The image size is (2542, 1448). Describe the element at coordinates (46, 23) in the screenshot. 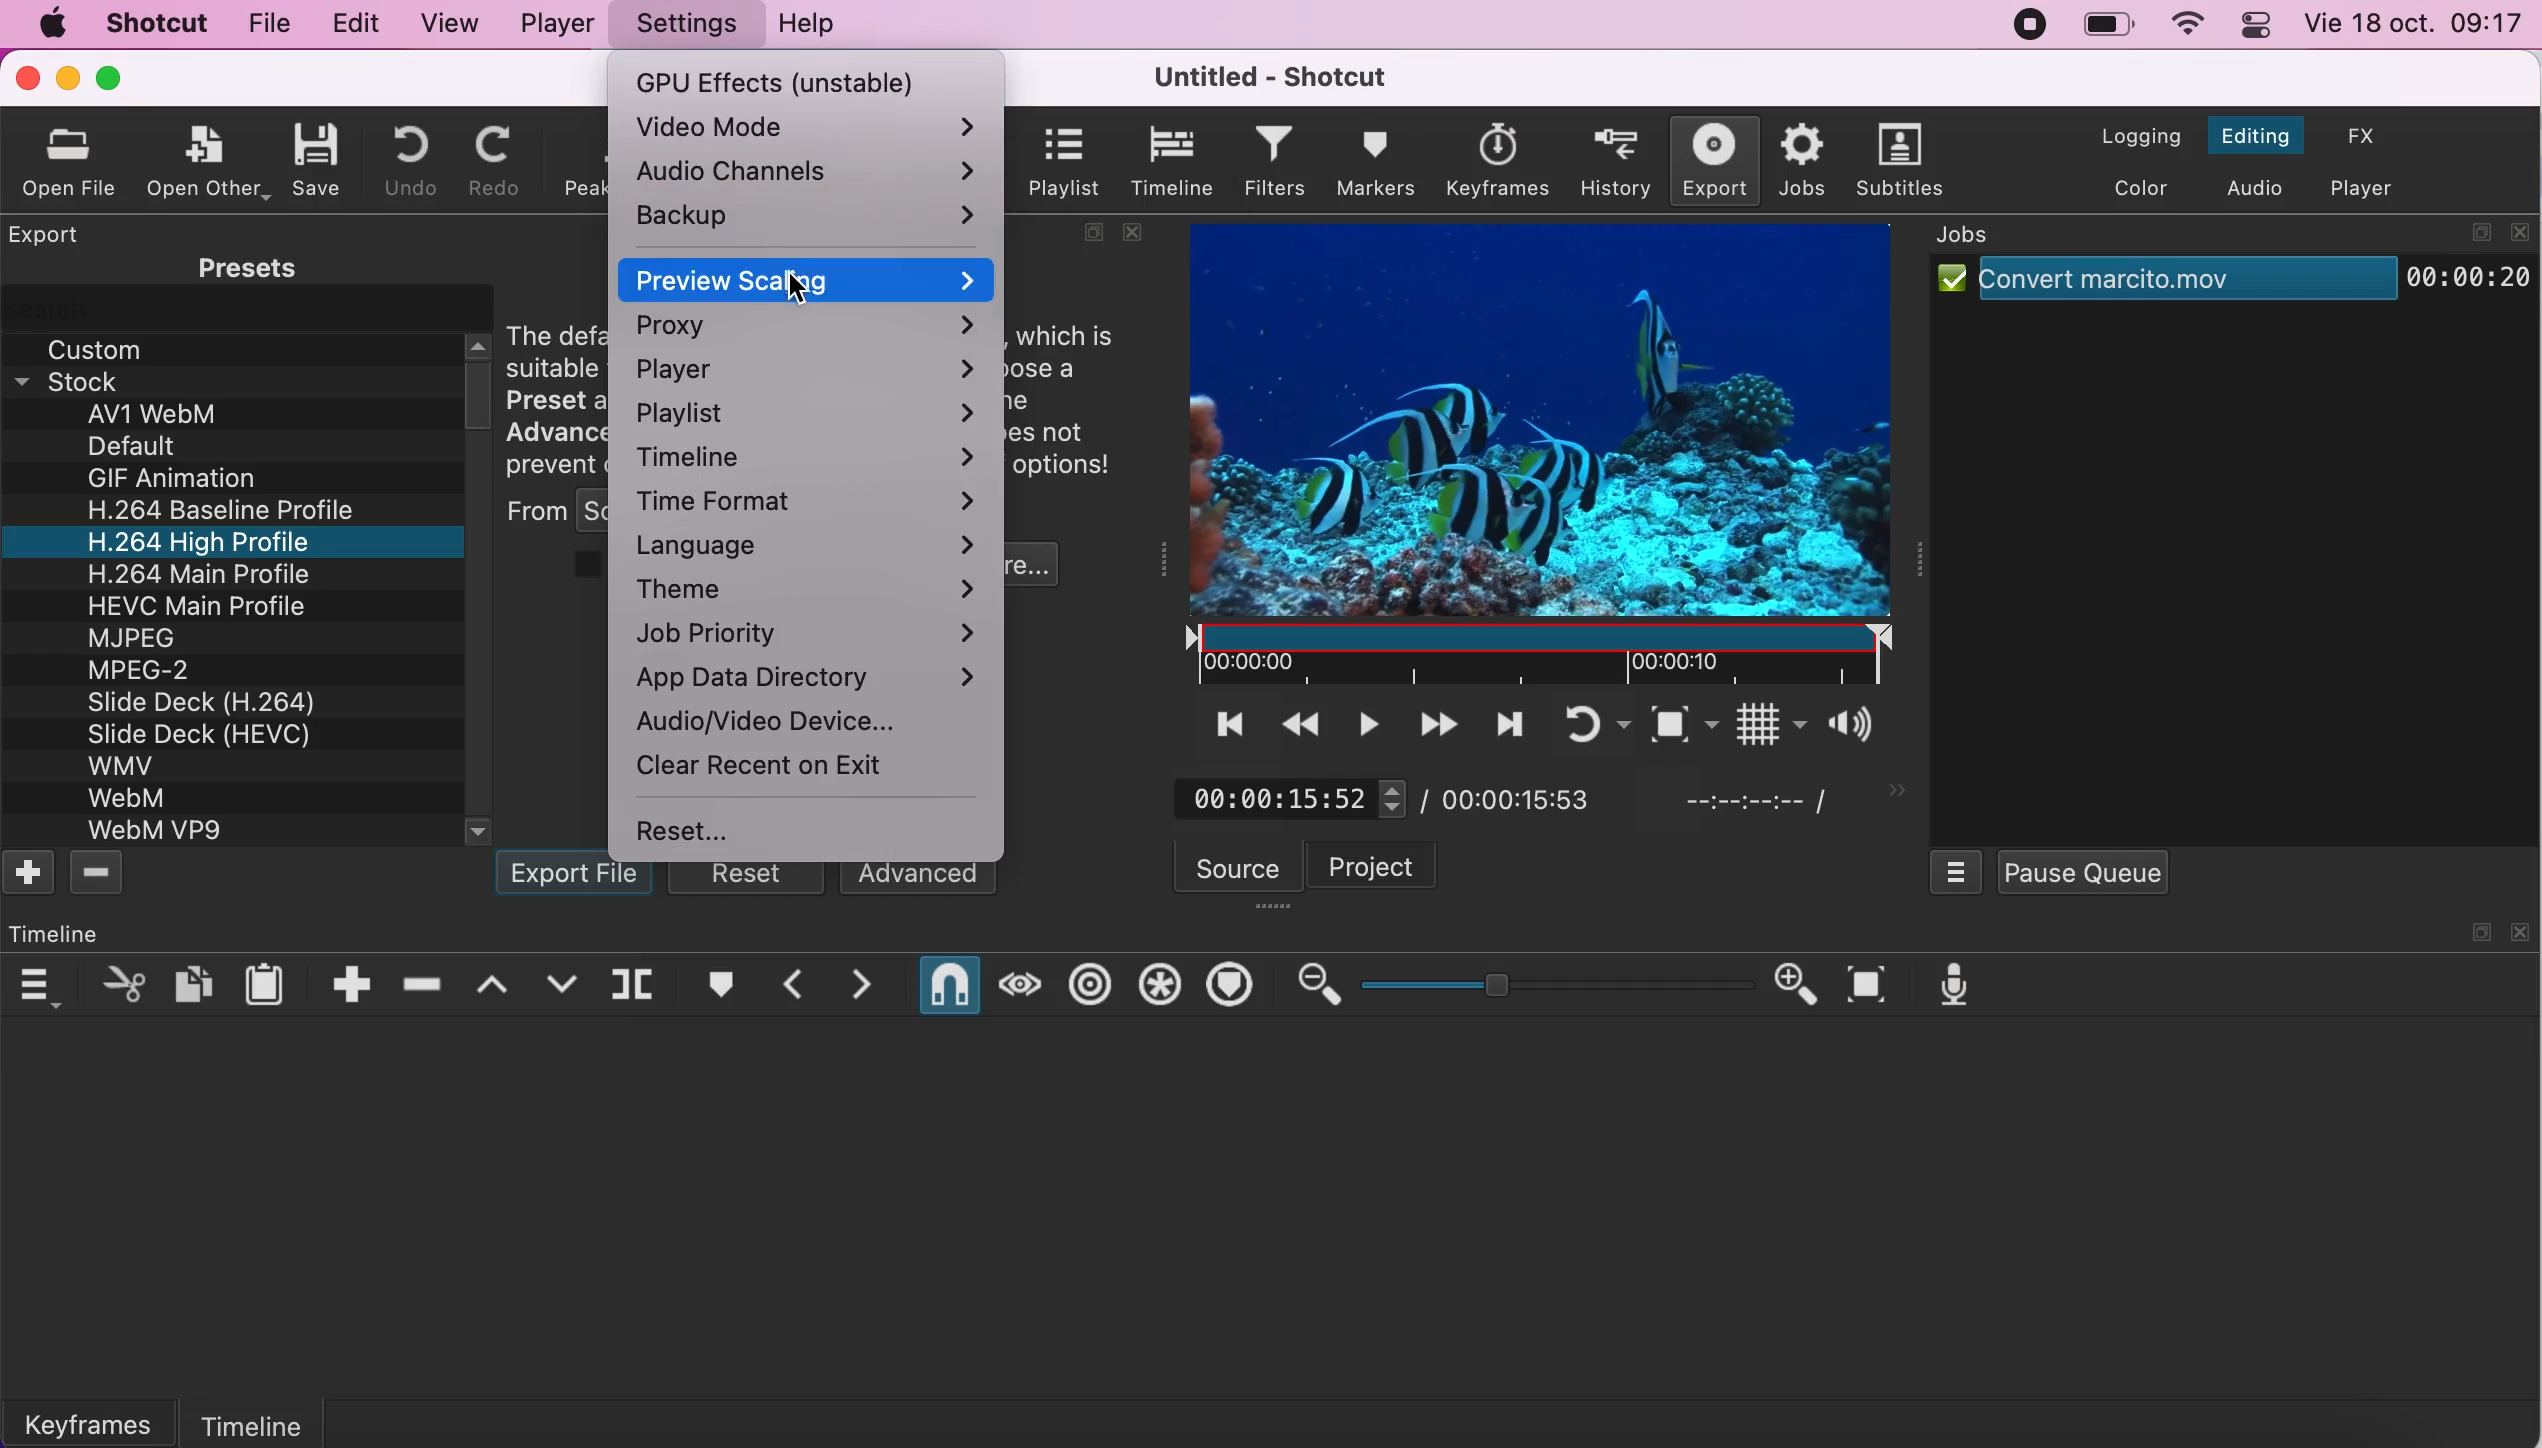

I see `mac logo` at that location.